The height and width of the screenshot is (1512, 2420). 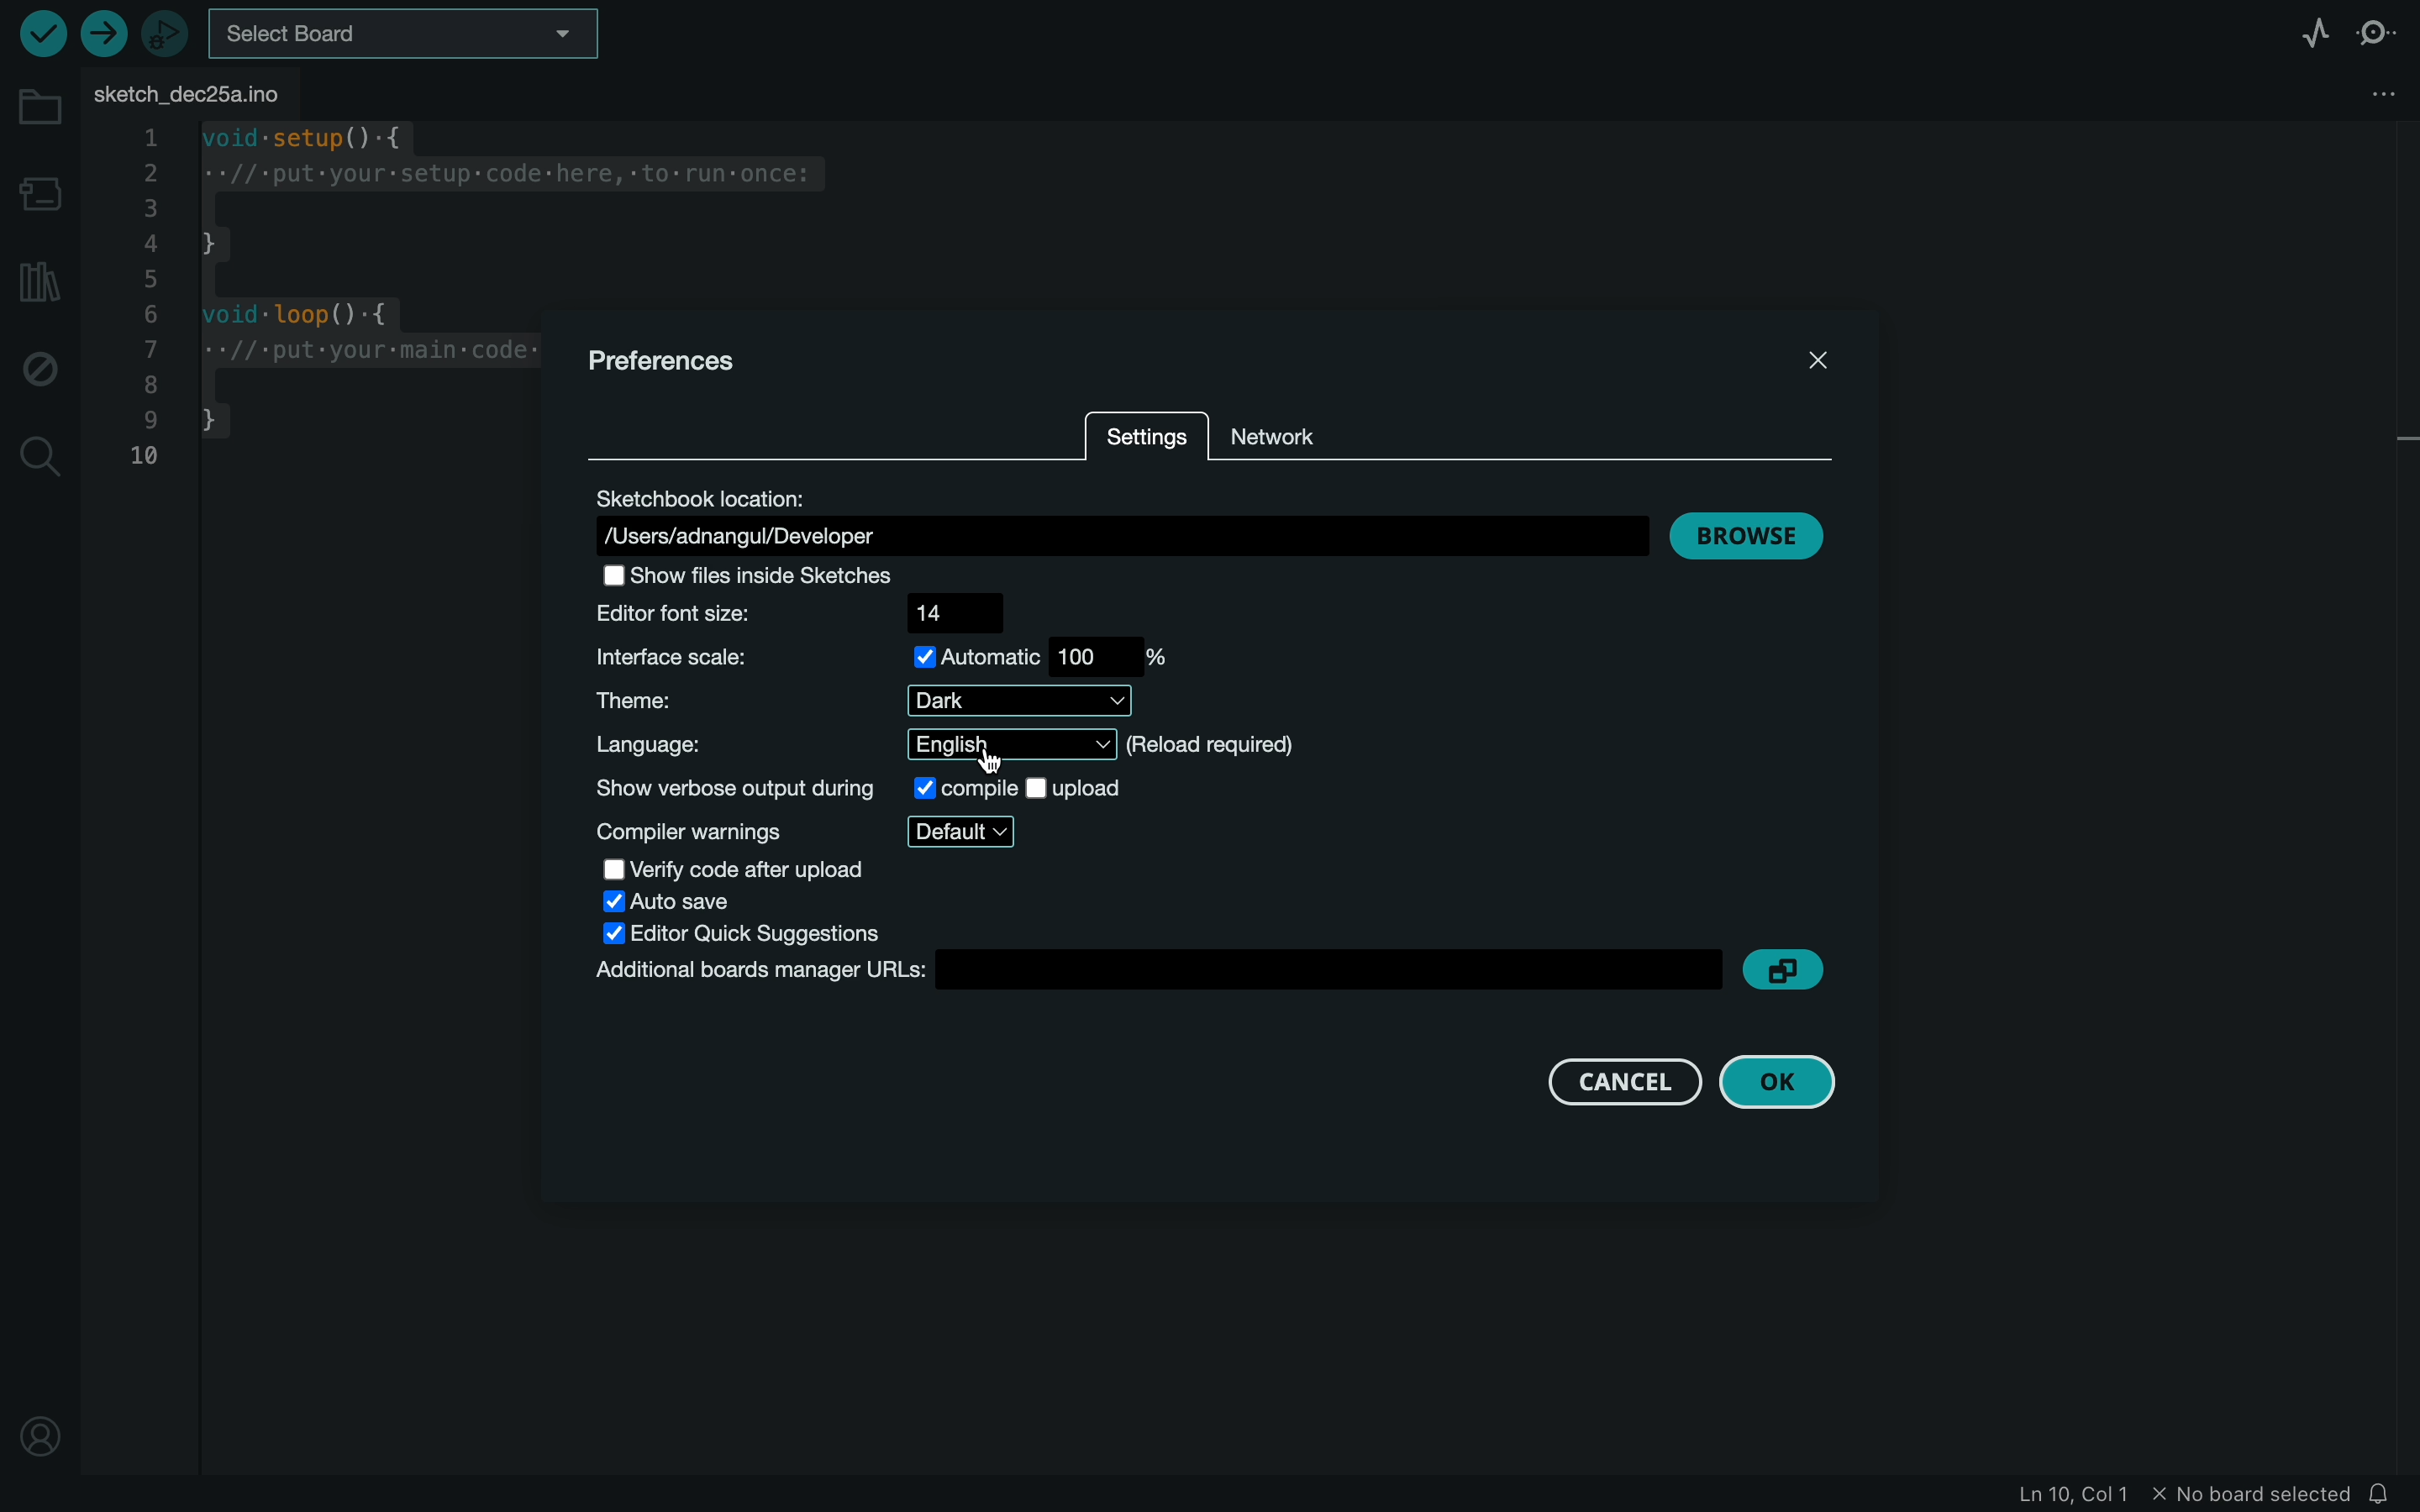 I want to click on editor  font  size, so click(x=795, y=613).